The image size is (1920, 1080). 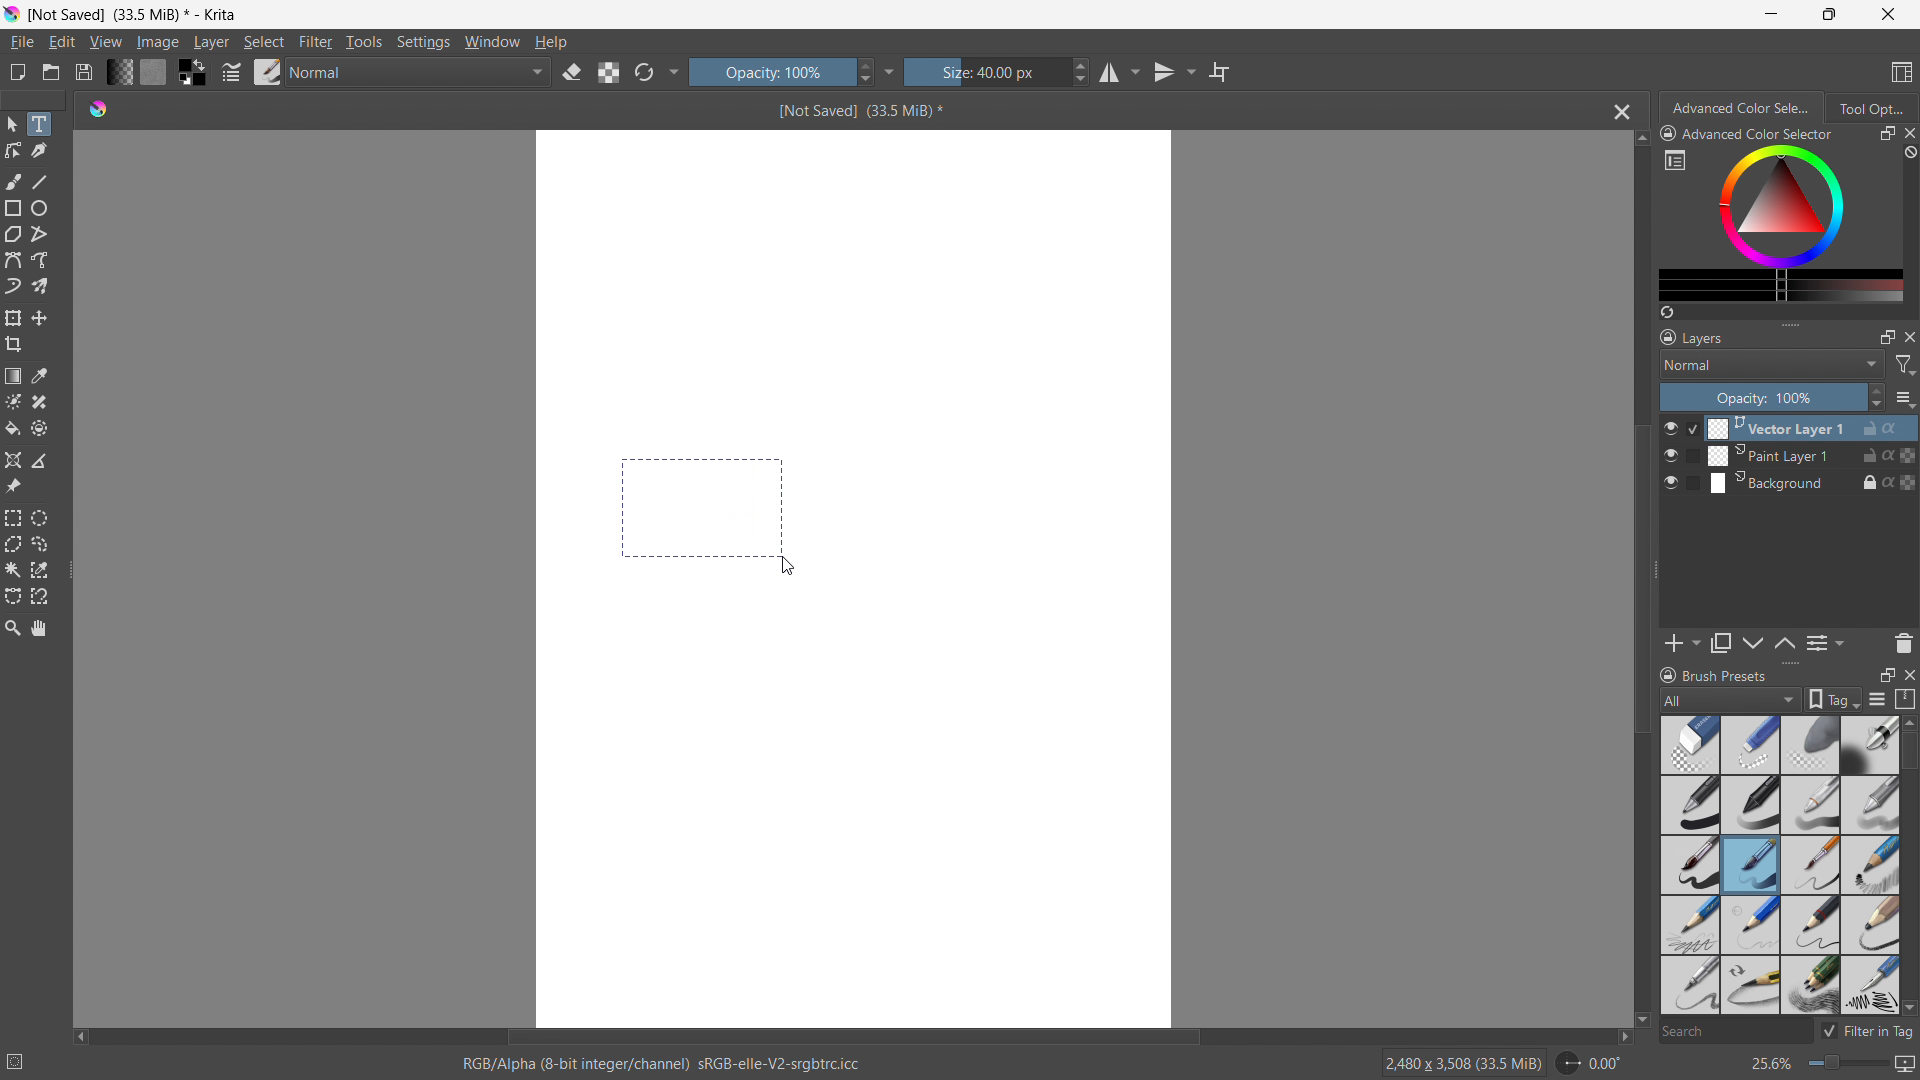 What do you see at coordinates (39, 151) in the screenshot?
I see `caligraphy tool` at bounding box center [39, 151].